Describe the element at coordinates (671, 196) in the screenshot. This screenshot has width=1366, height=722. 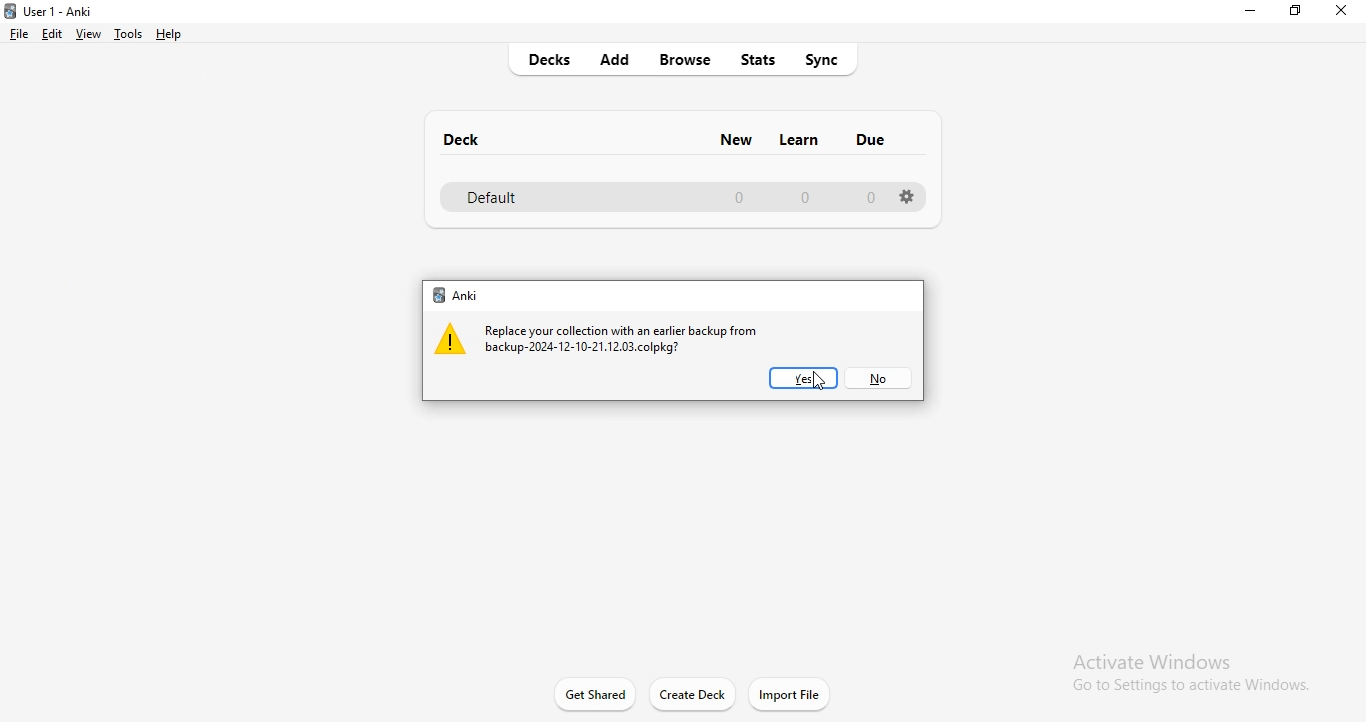
I see `defsult` at that location.